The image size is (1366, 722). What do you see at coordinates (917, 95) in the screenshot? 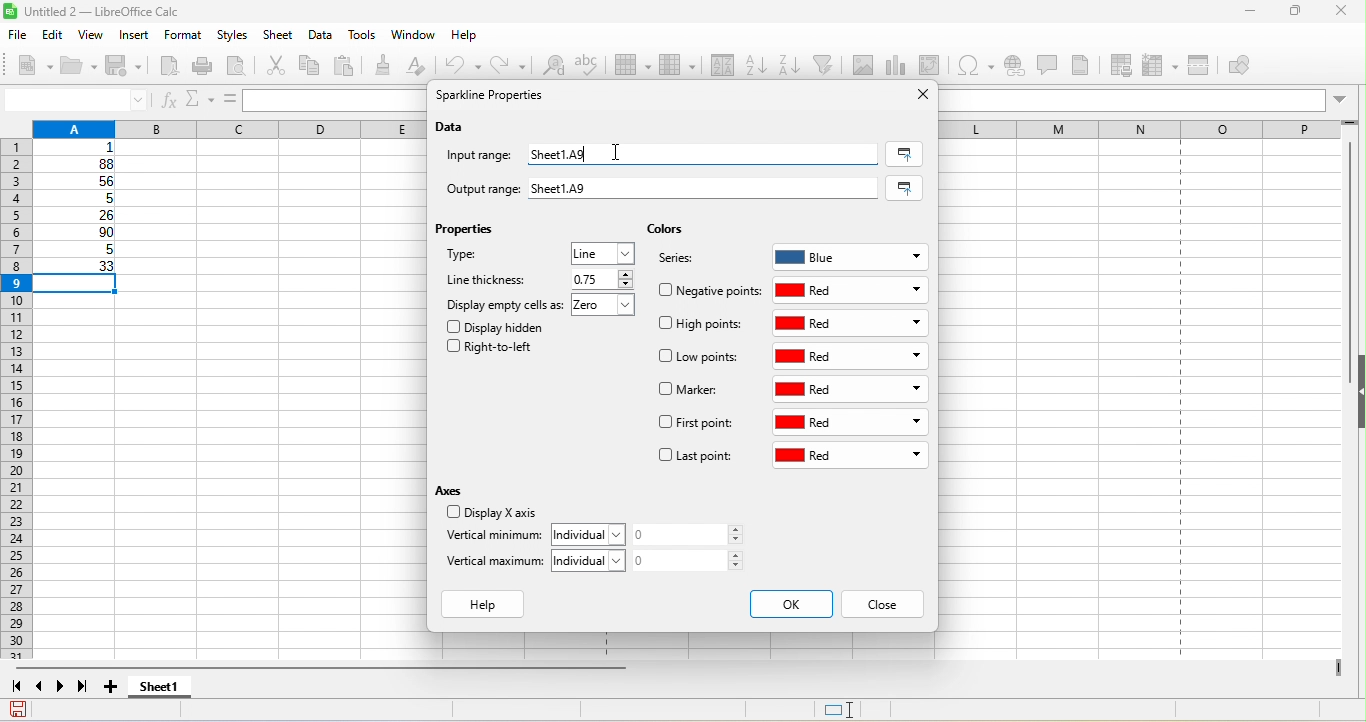
I see `close` at bounding box center [917, 95].